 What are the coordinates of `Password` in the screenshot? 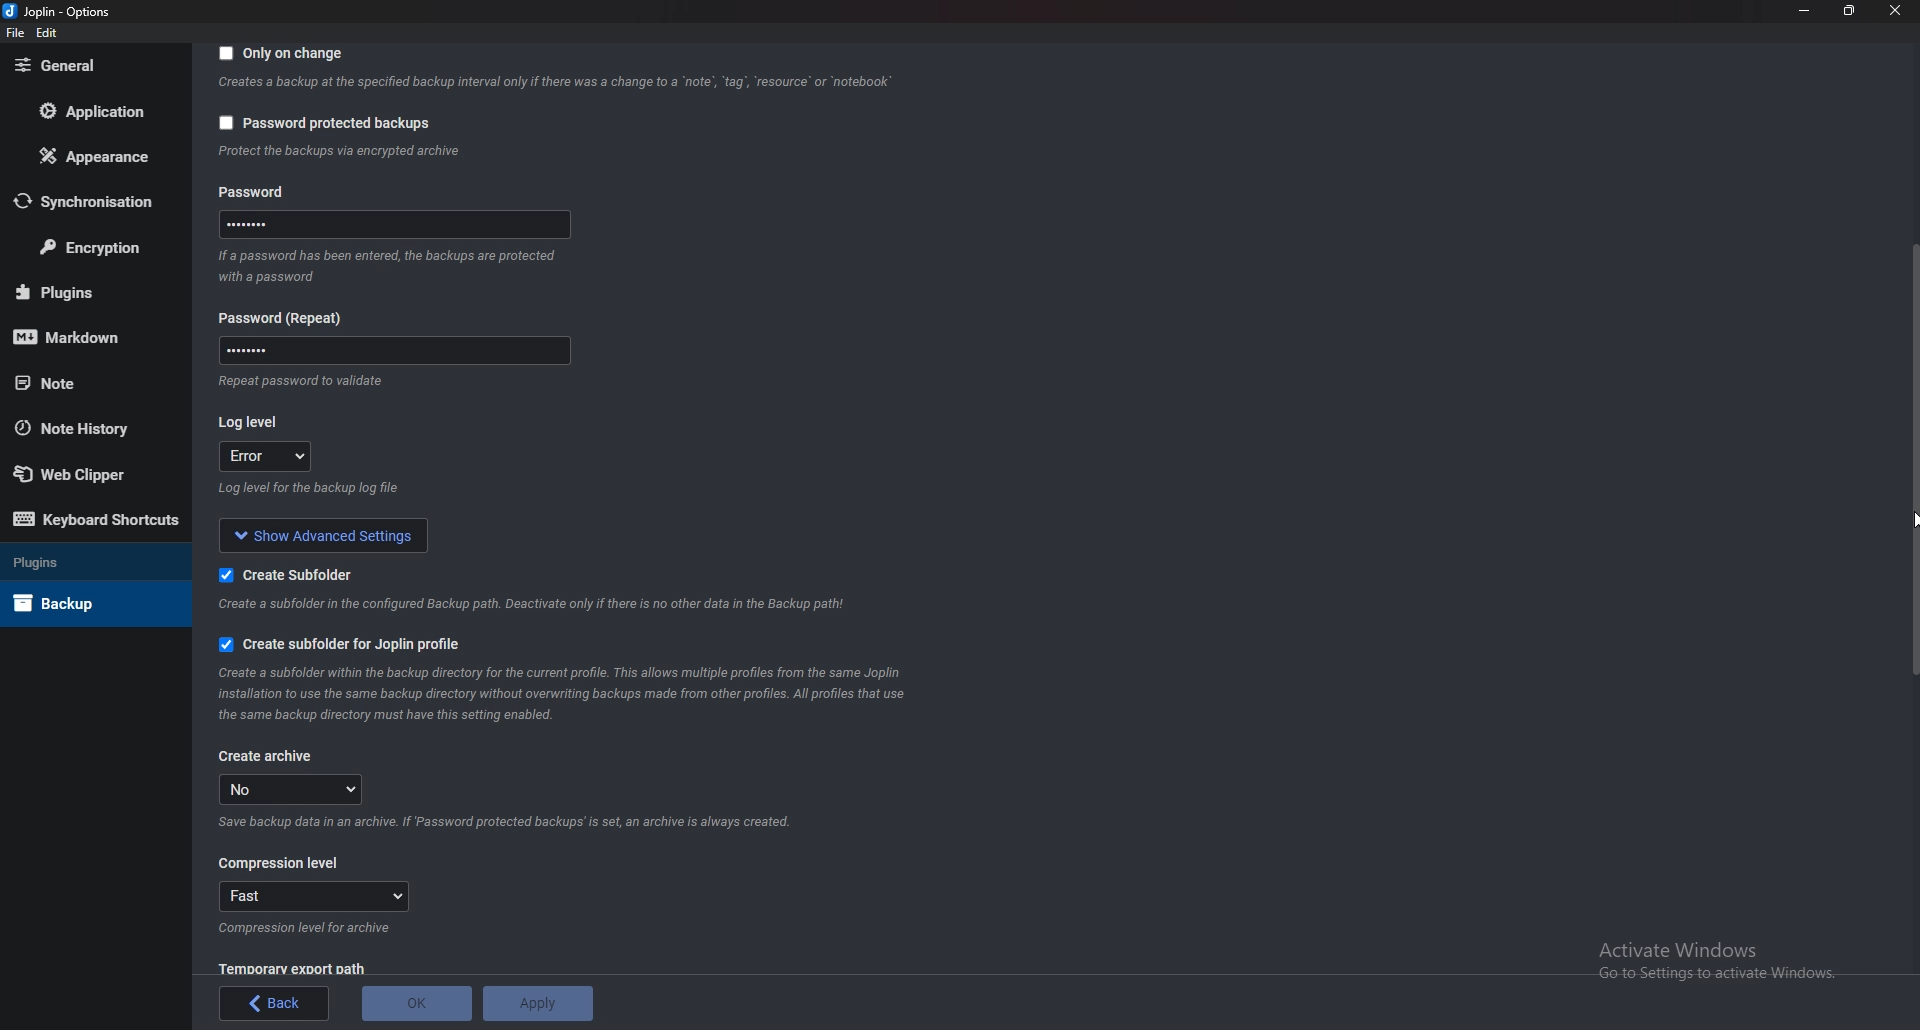 It's located at (391, 349).